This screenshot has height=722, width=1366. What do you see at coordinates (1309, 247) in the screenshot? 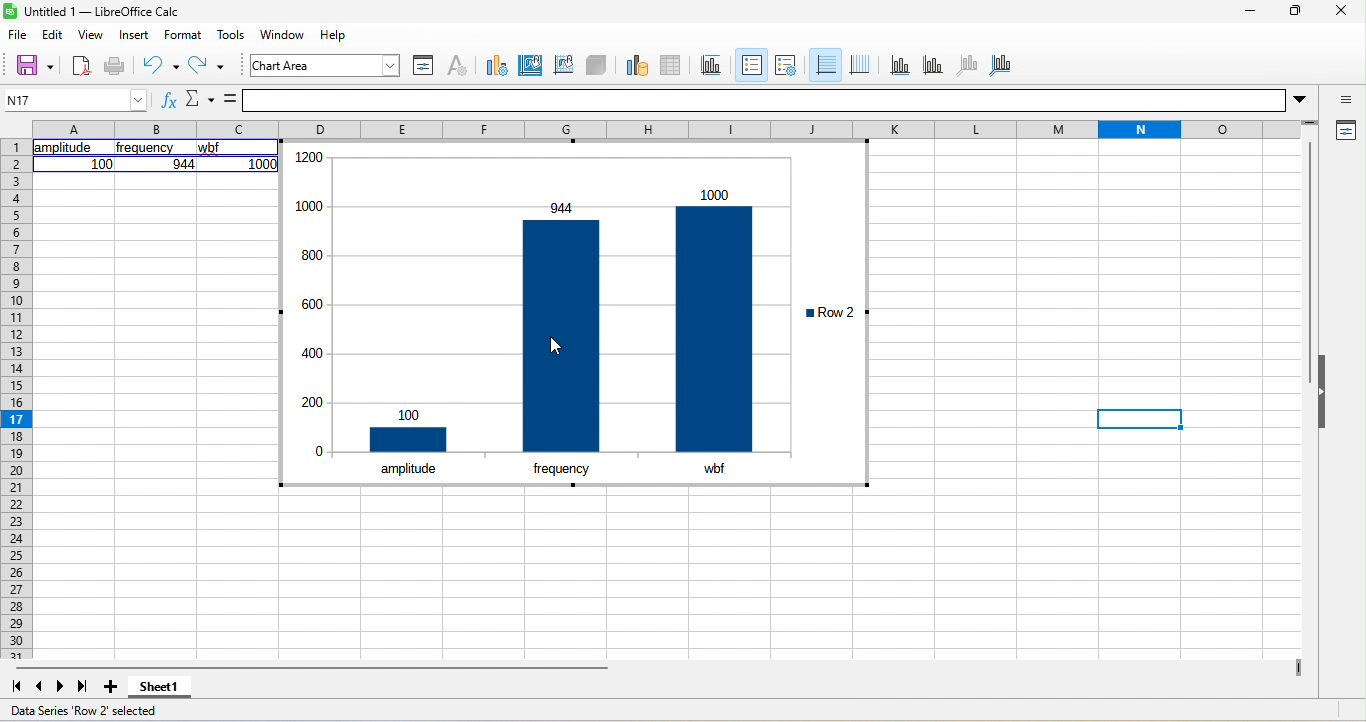
I see `vertical scroll bar` at bounding box center [1309, 247].